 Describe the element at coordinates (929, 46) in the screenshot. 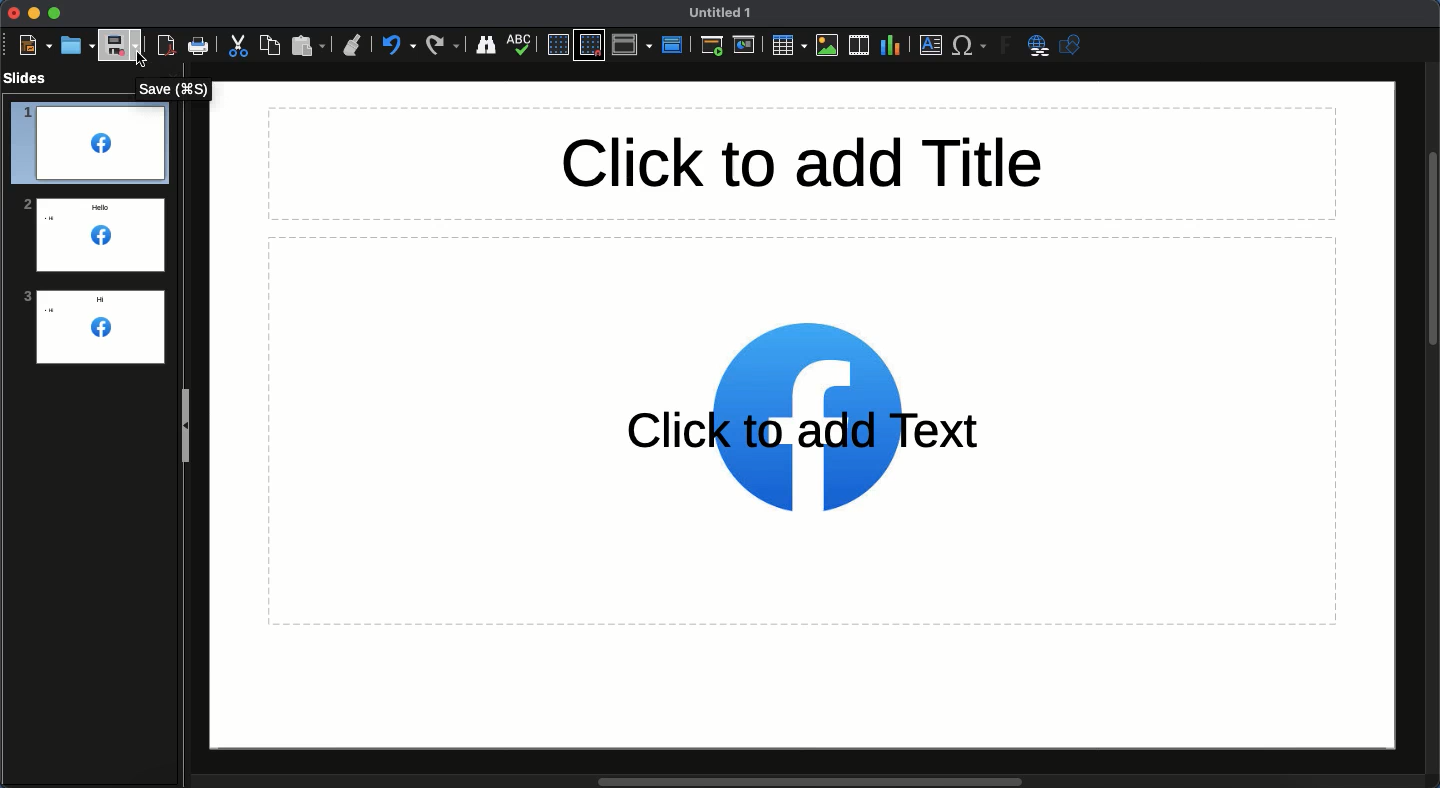

I see `Textbox` at that location.